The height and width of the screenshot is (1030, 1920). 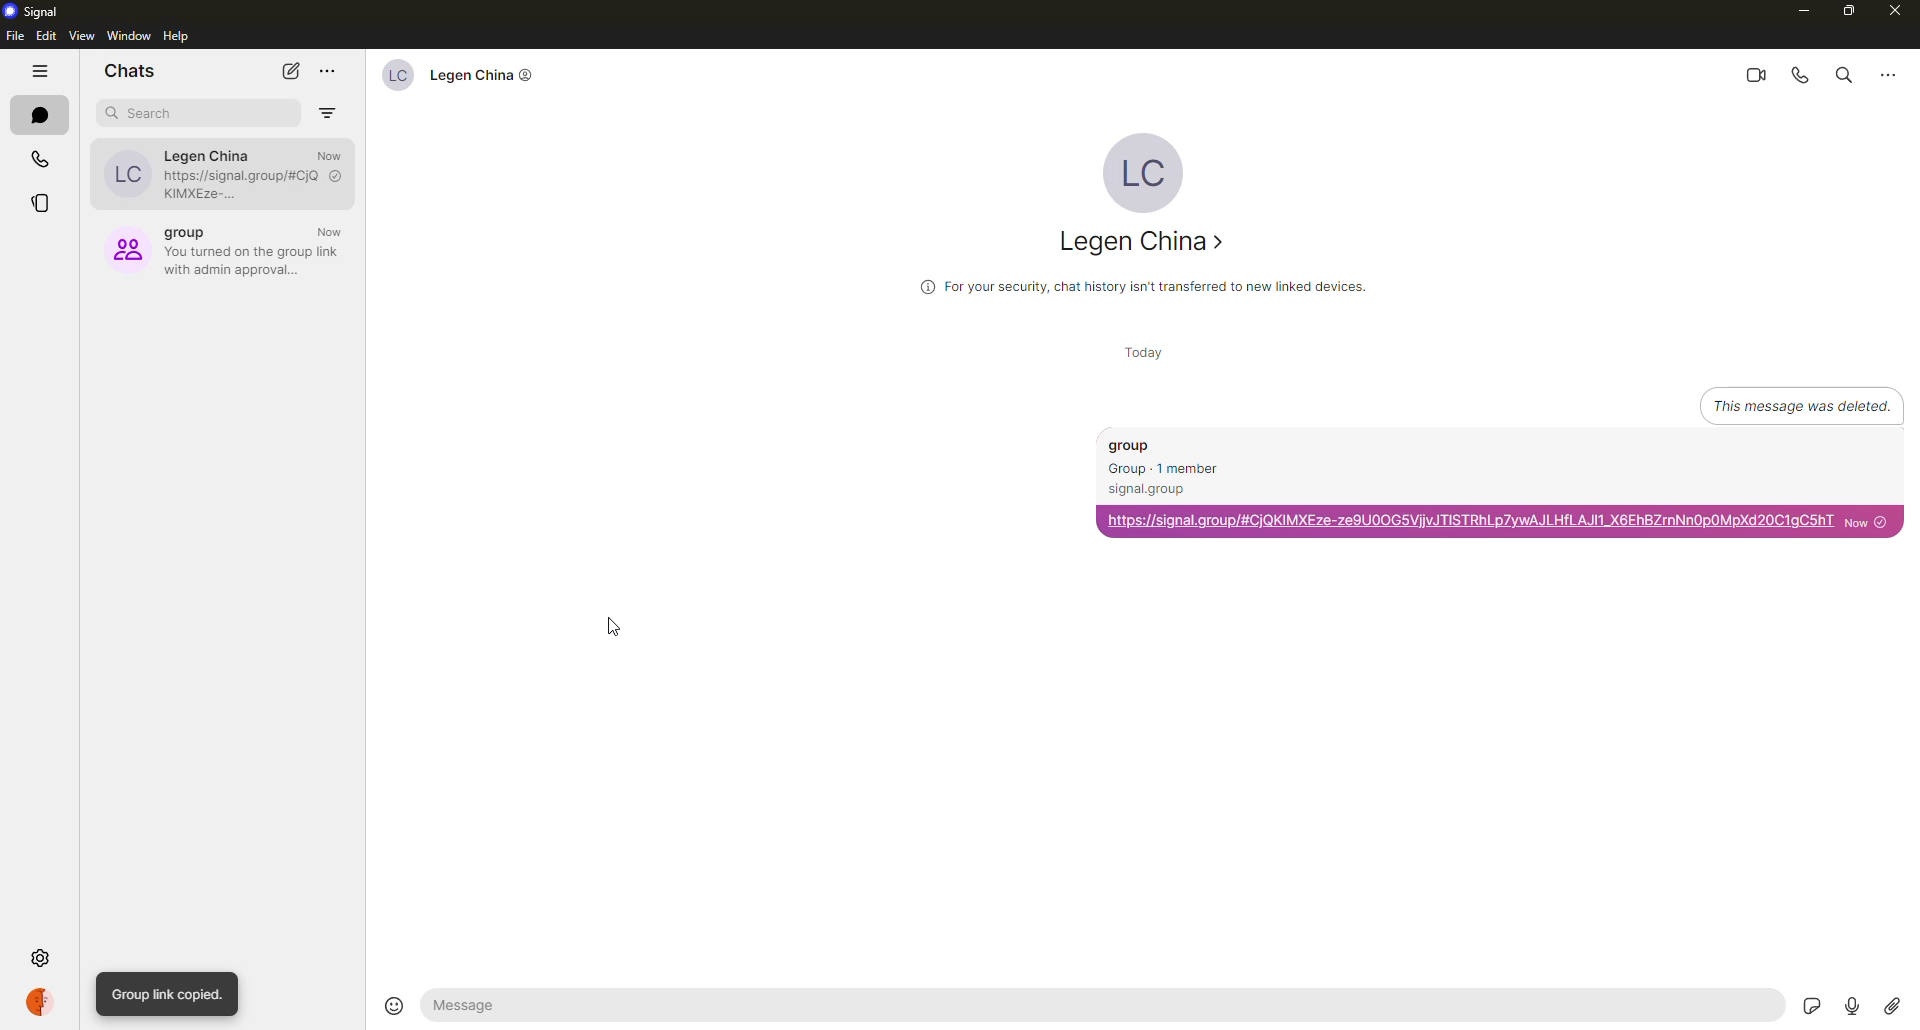 What do you see at coordinates (43, 1001) in the screenshot?
I see `profile` at bounding box center [43, 1001].